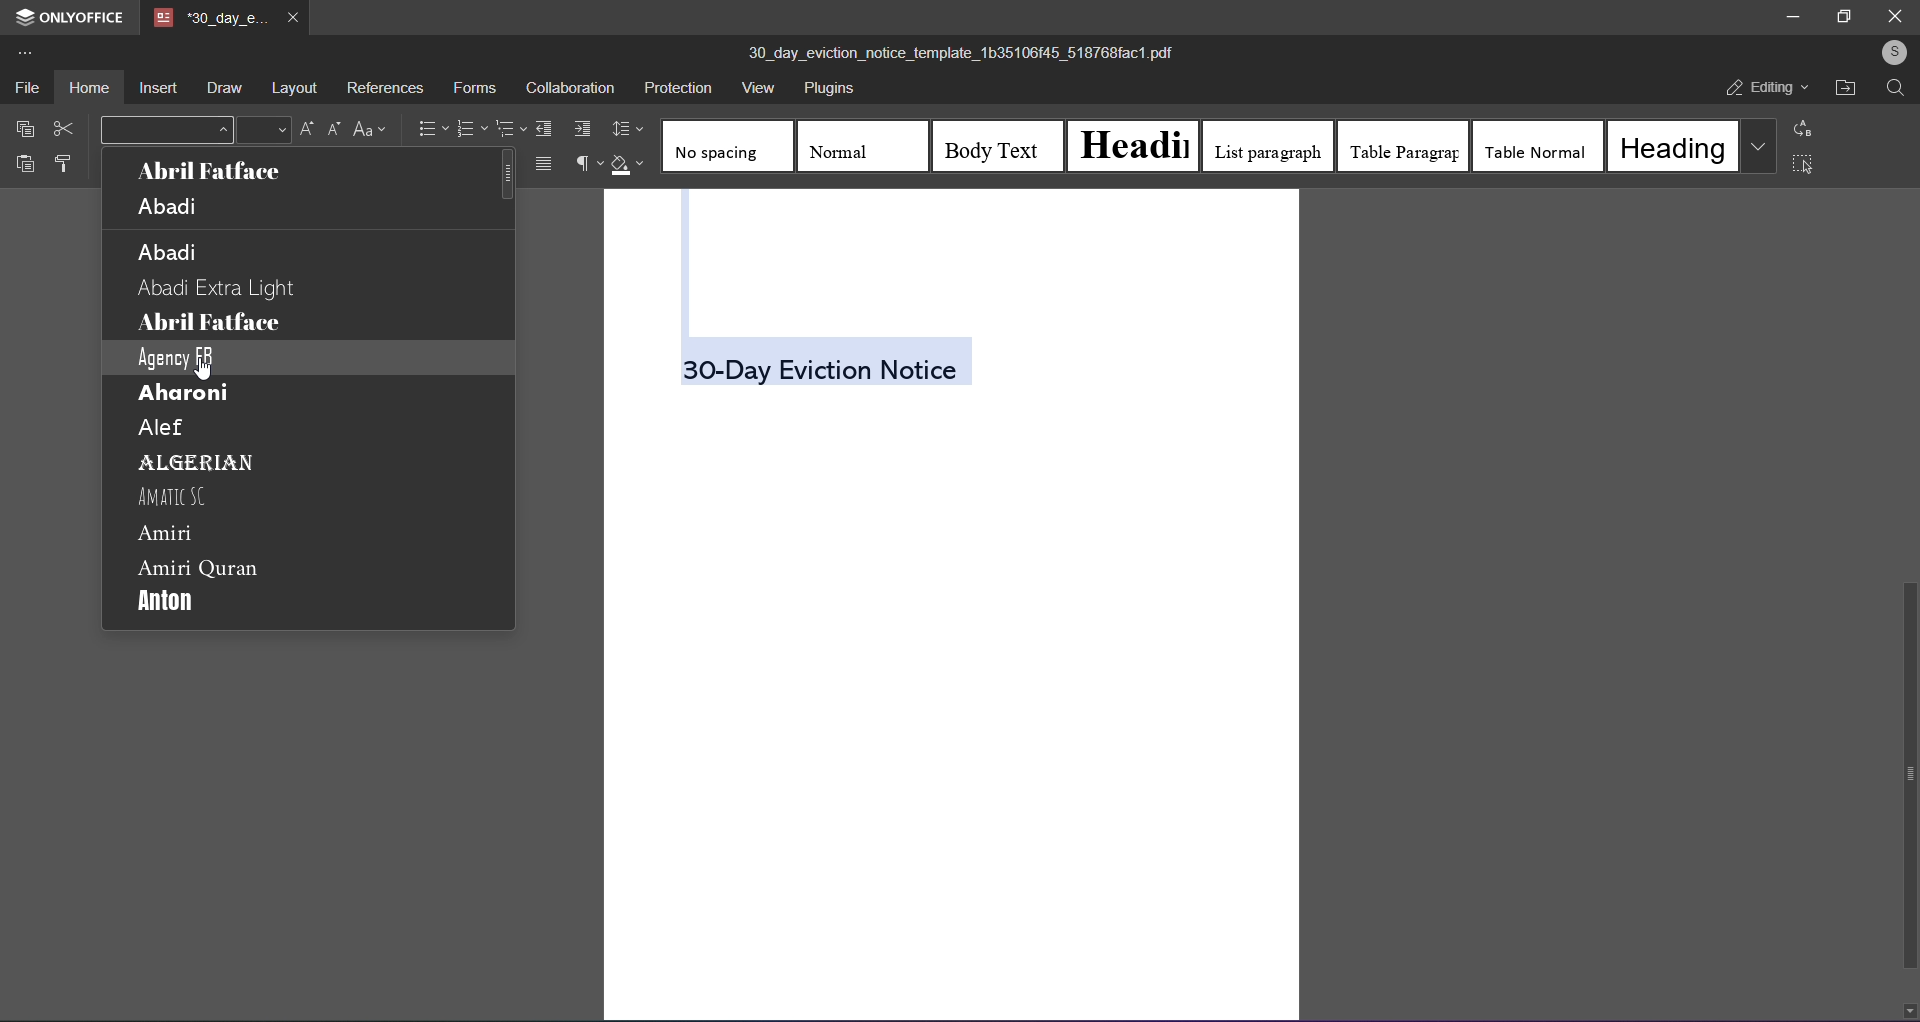 Image resolution: width=1920 pixels, height=1022 pixels. What do you see at coordinates (158, 86) in the screenshot?
I see `insert` at bounding box center [158, 86].